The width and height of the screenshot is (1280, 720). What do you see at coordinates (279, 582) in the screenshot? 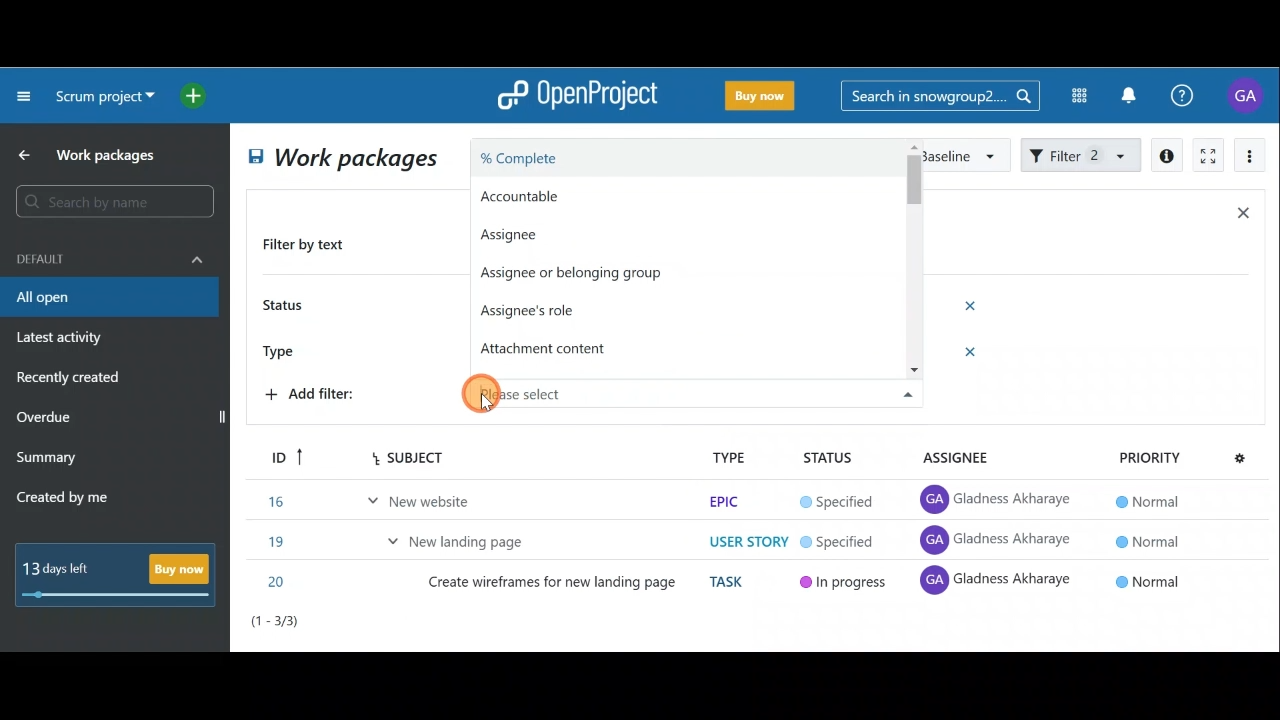
I see `20` at bounding box center [279, 582].